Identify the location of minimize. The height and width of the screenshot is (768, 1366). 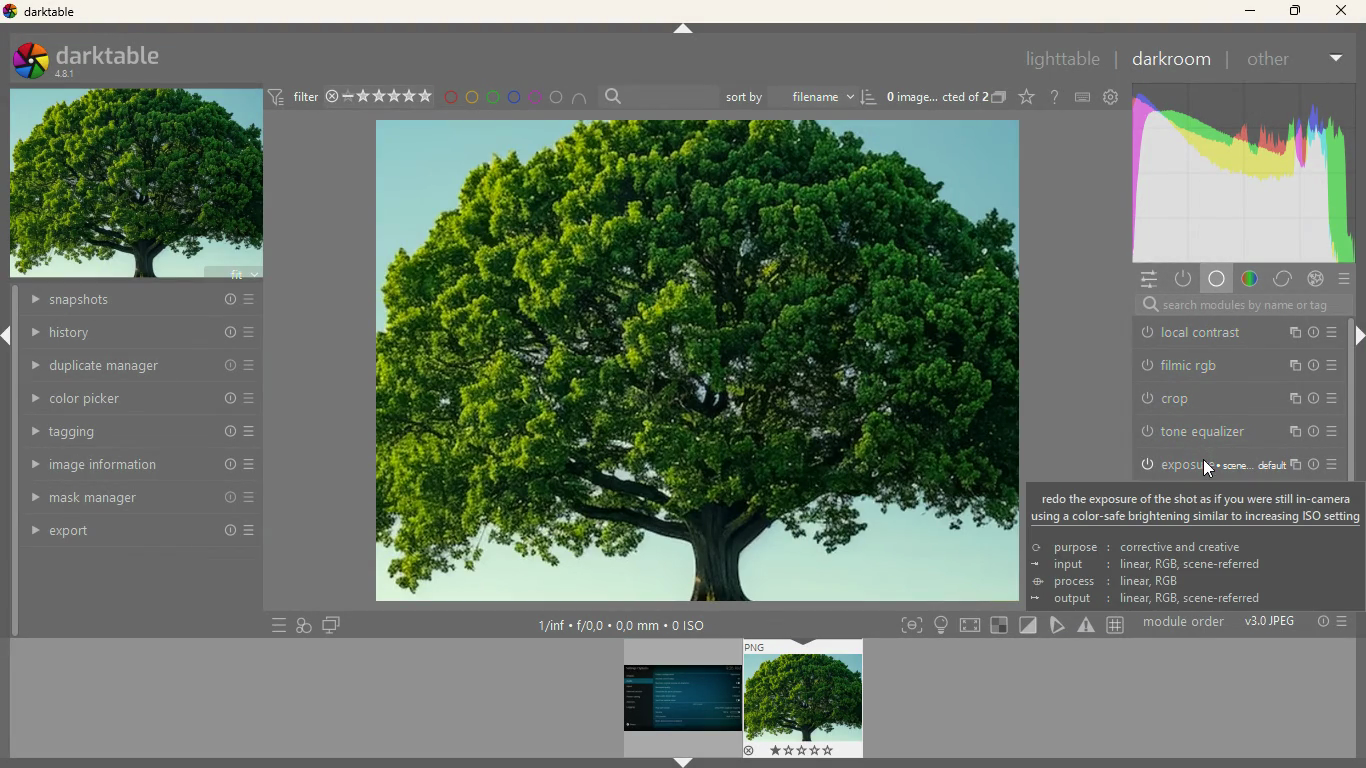
(1250, 12).